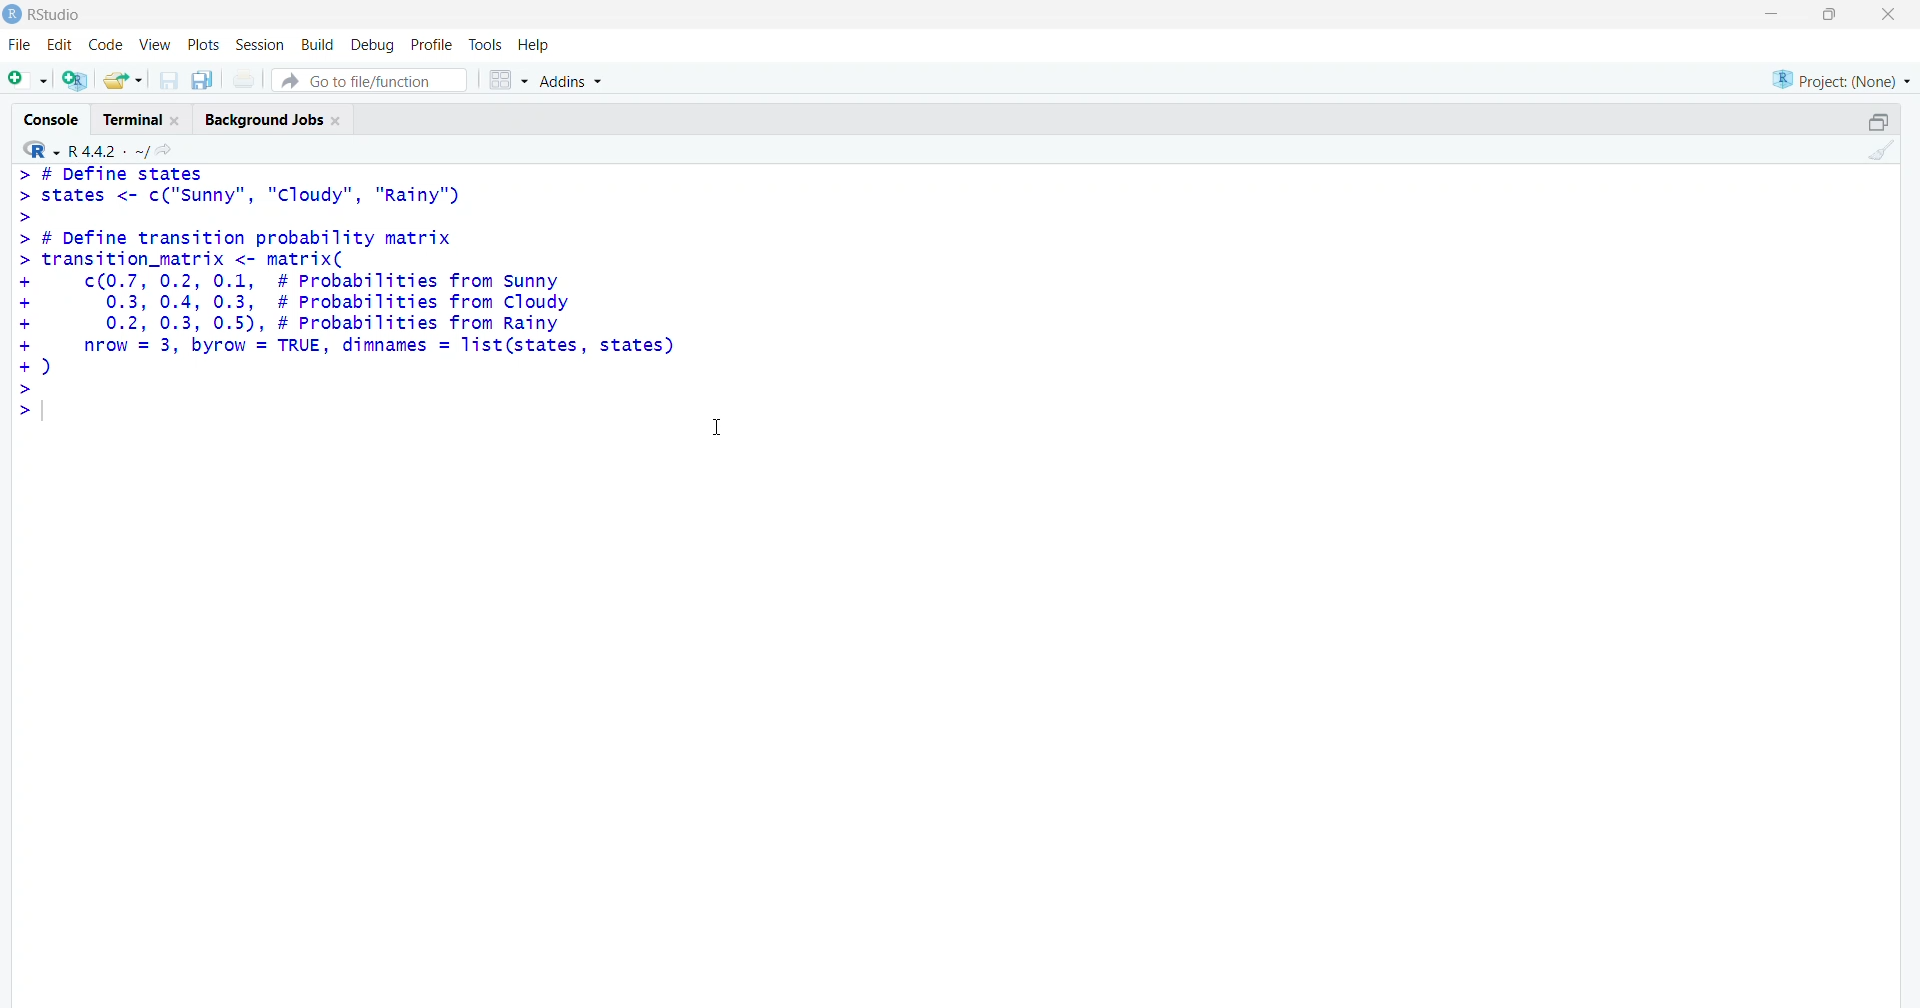 Image resolution: width=1920 pixels, height=1008 pixels. I want to click on help, so click(536, 44).